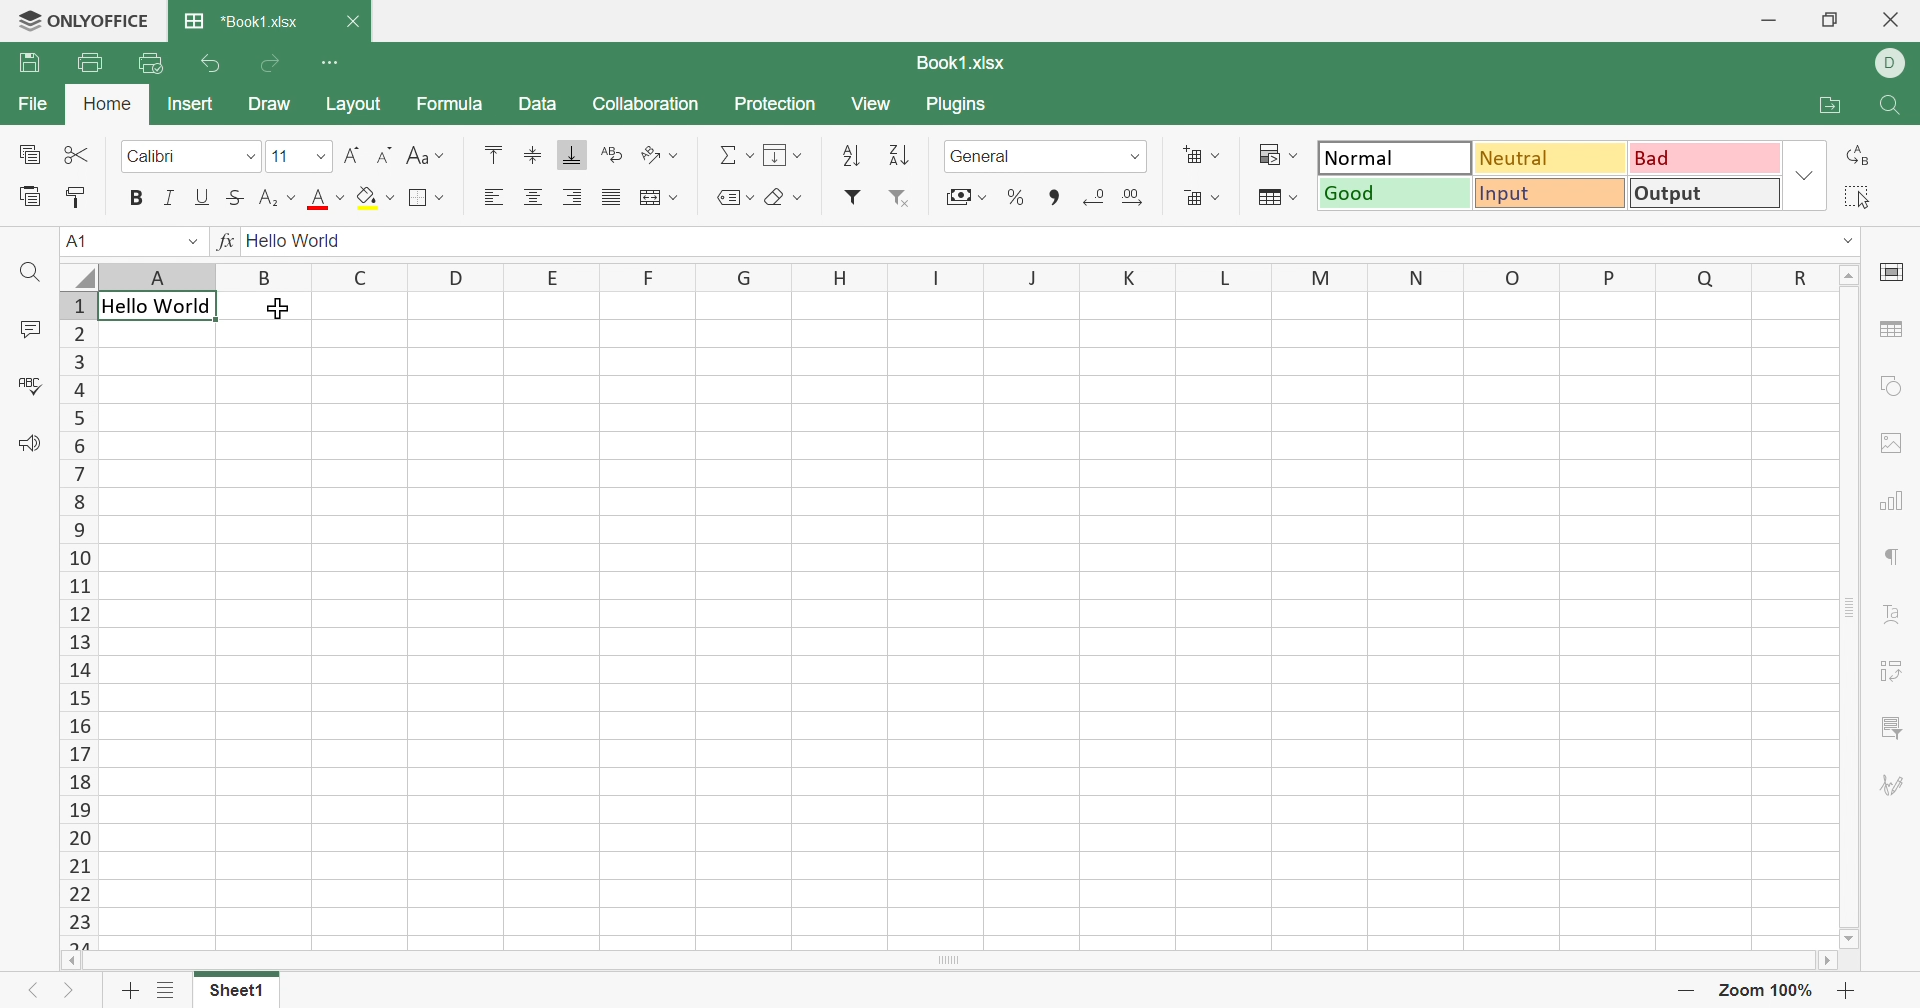 This screenshot has height=1008, width=1920. Describe the element at coordinates (1825, 959) in the screenshot. I see `Scroll right` at that location.